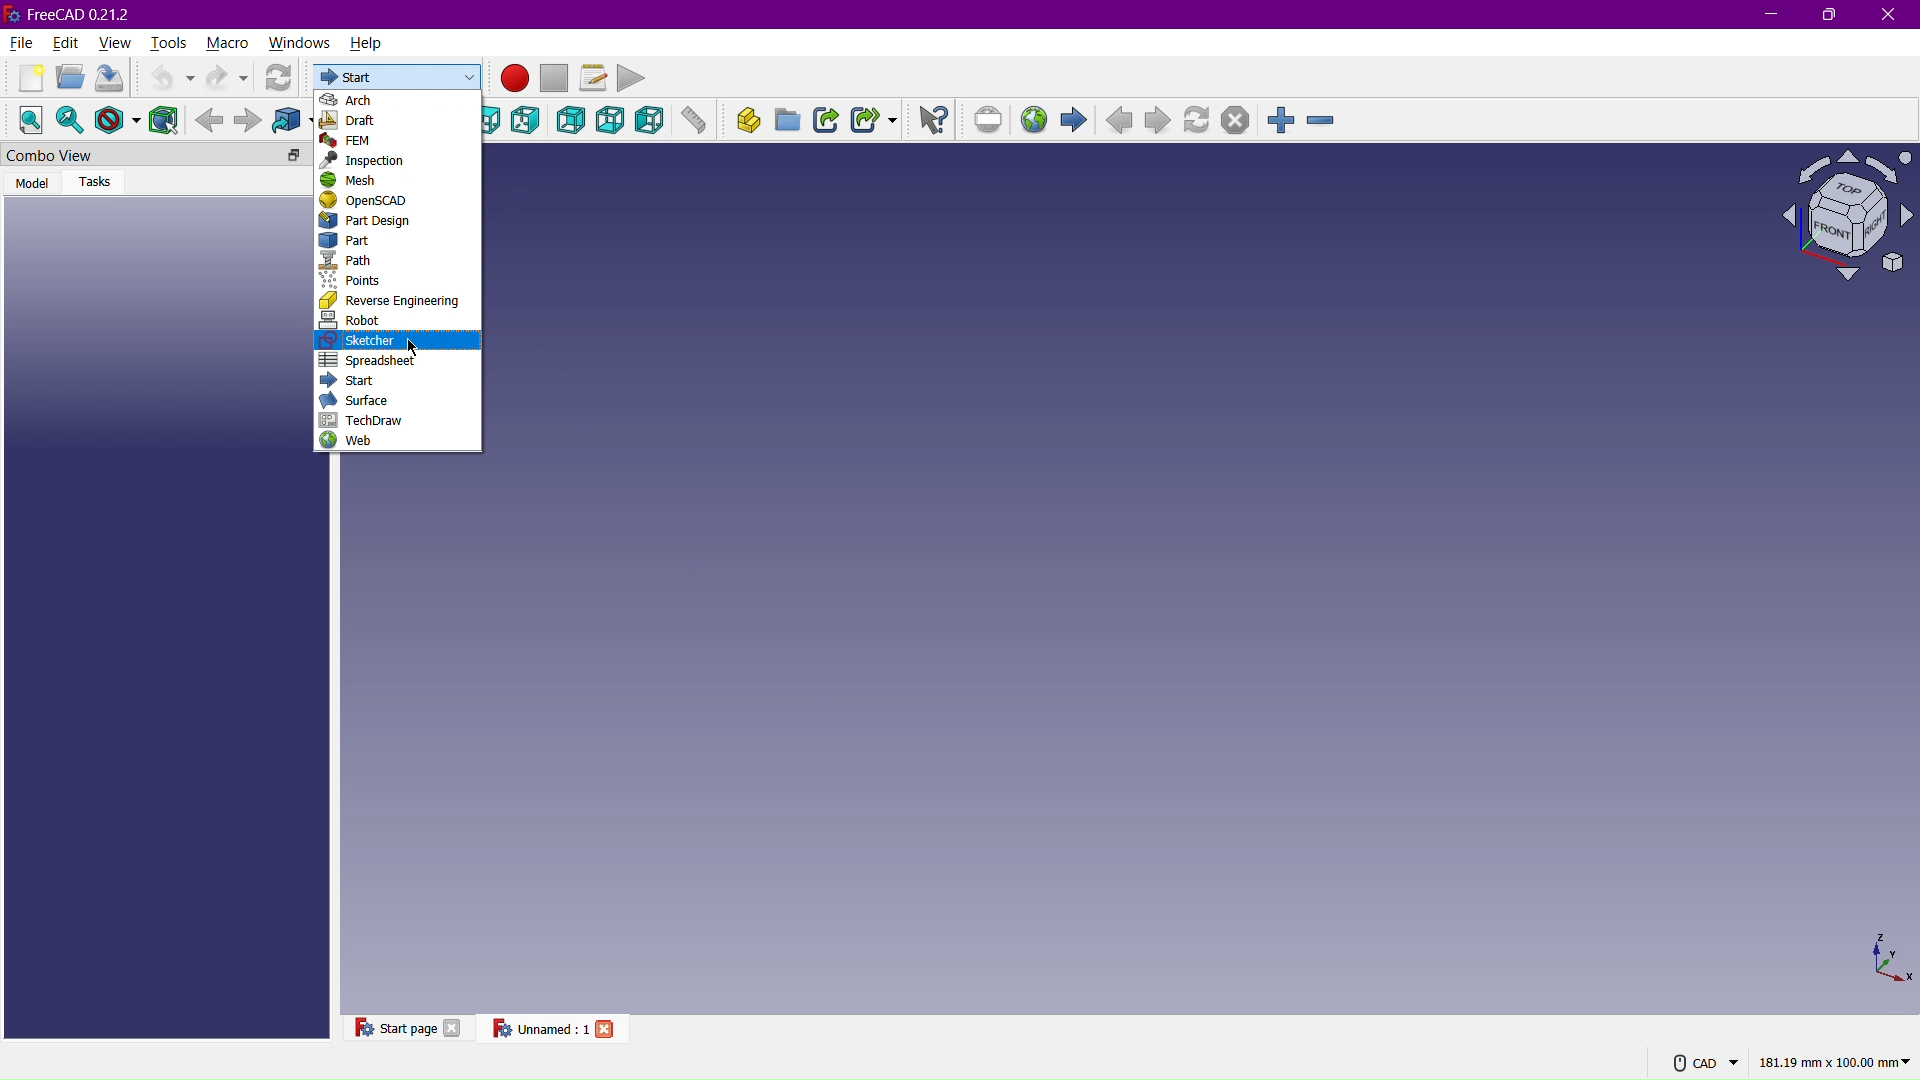  What do you see at coordinates (597, 79) in the screenshot?
I see `Macros` at bounding box center [597, 79].